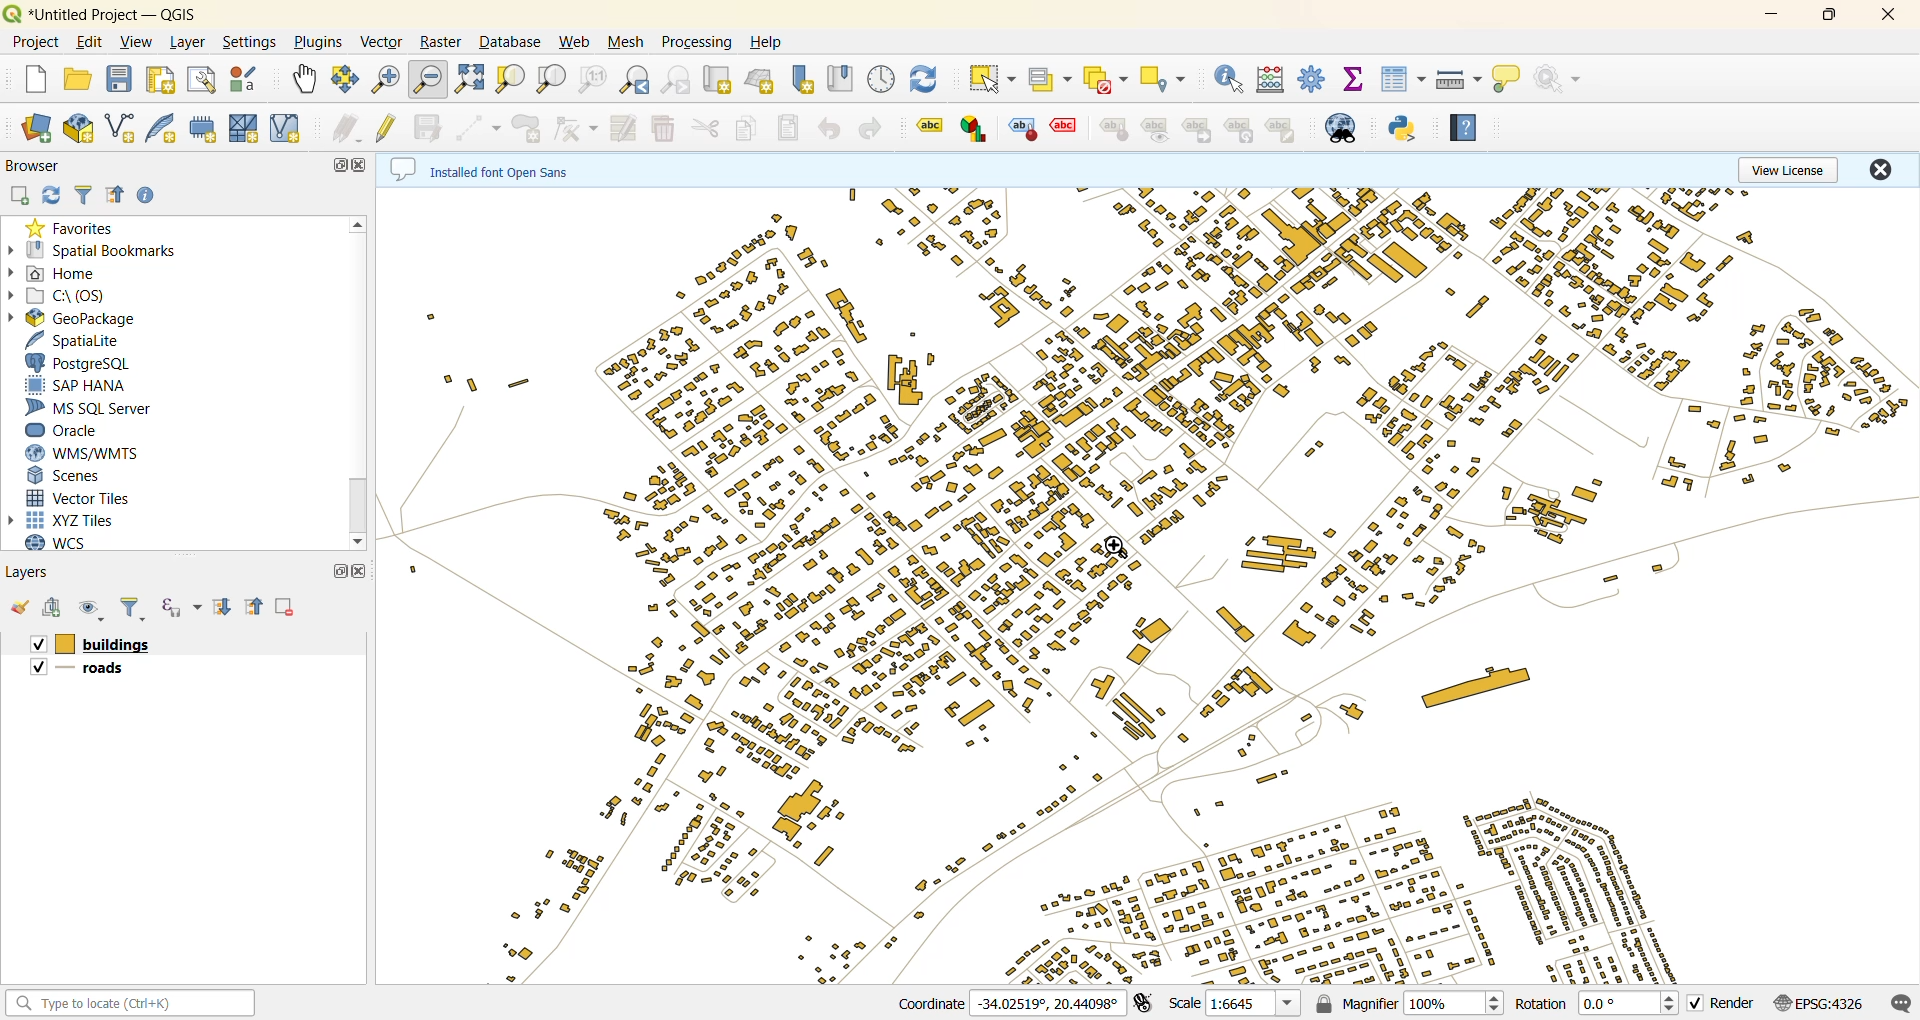 This screenshot has height=1020, width=1920. Describe the element at coordinates (133, 1005) in the screenshot. I see `status bar` at that location.